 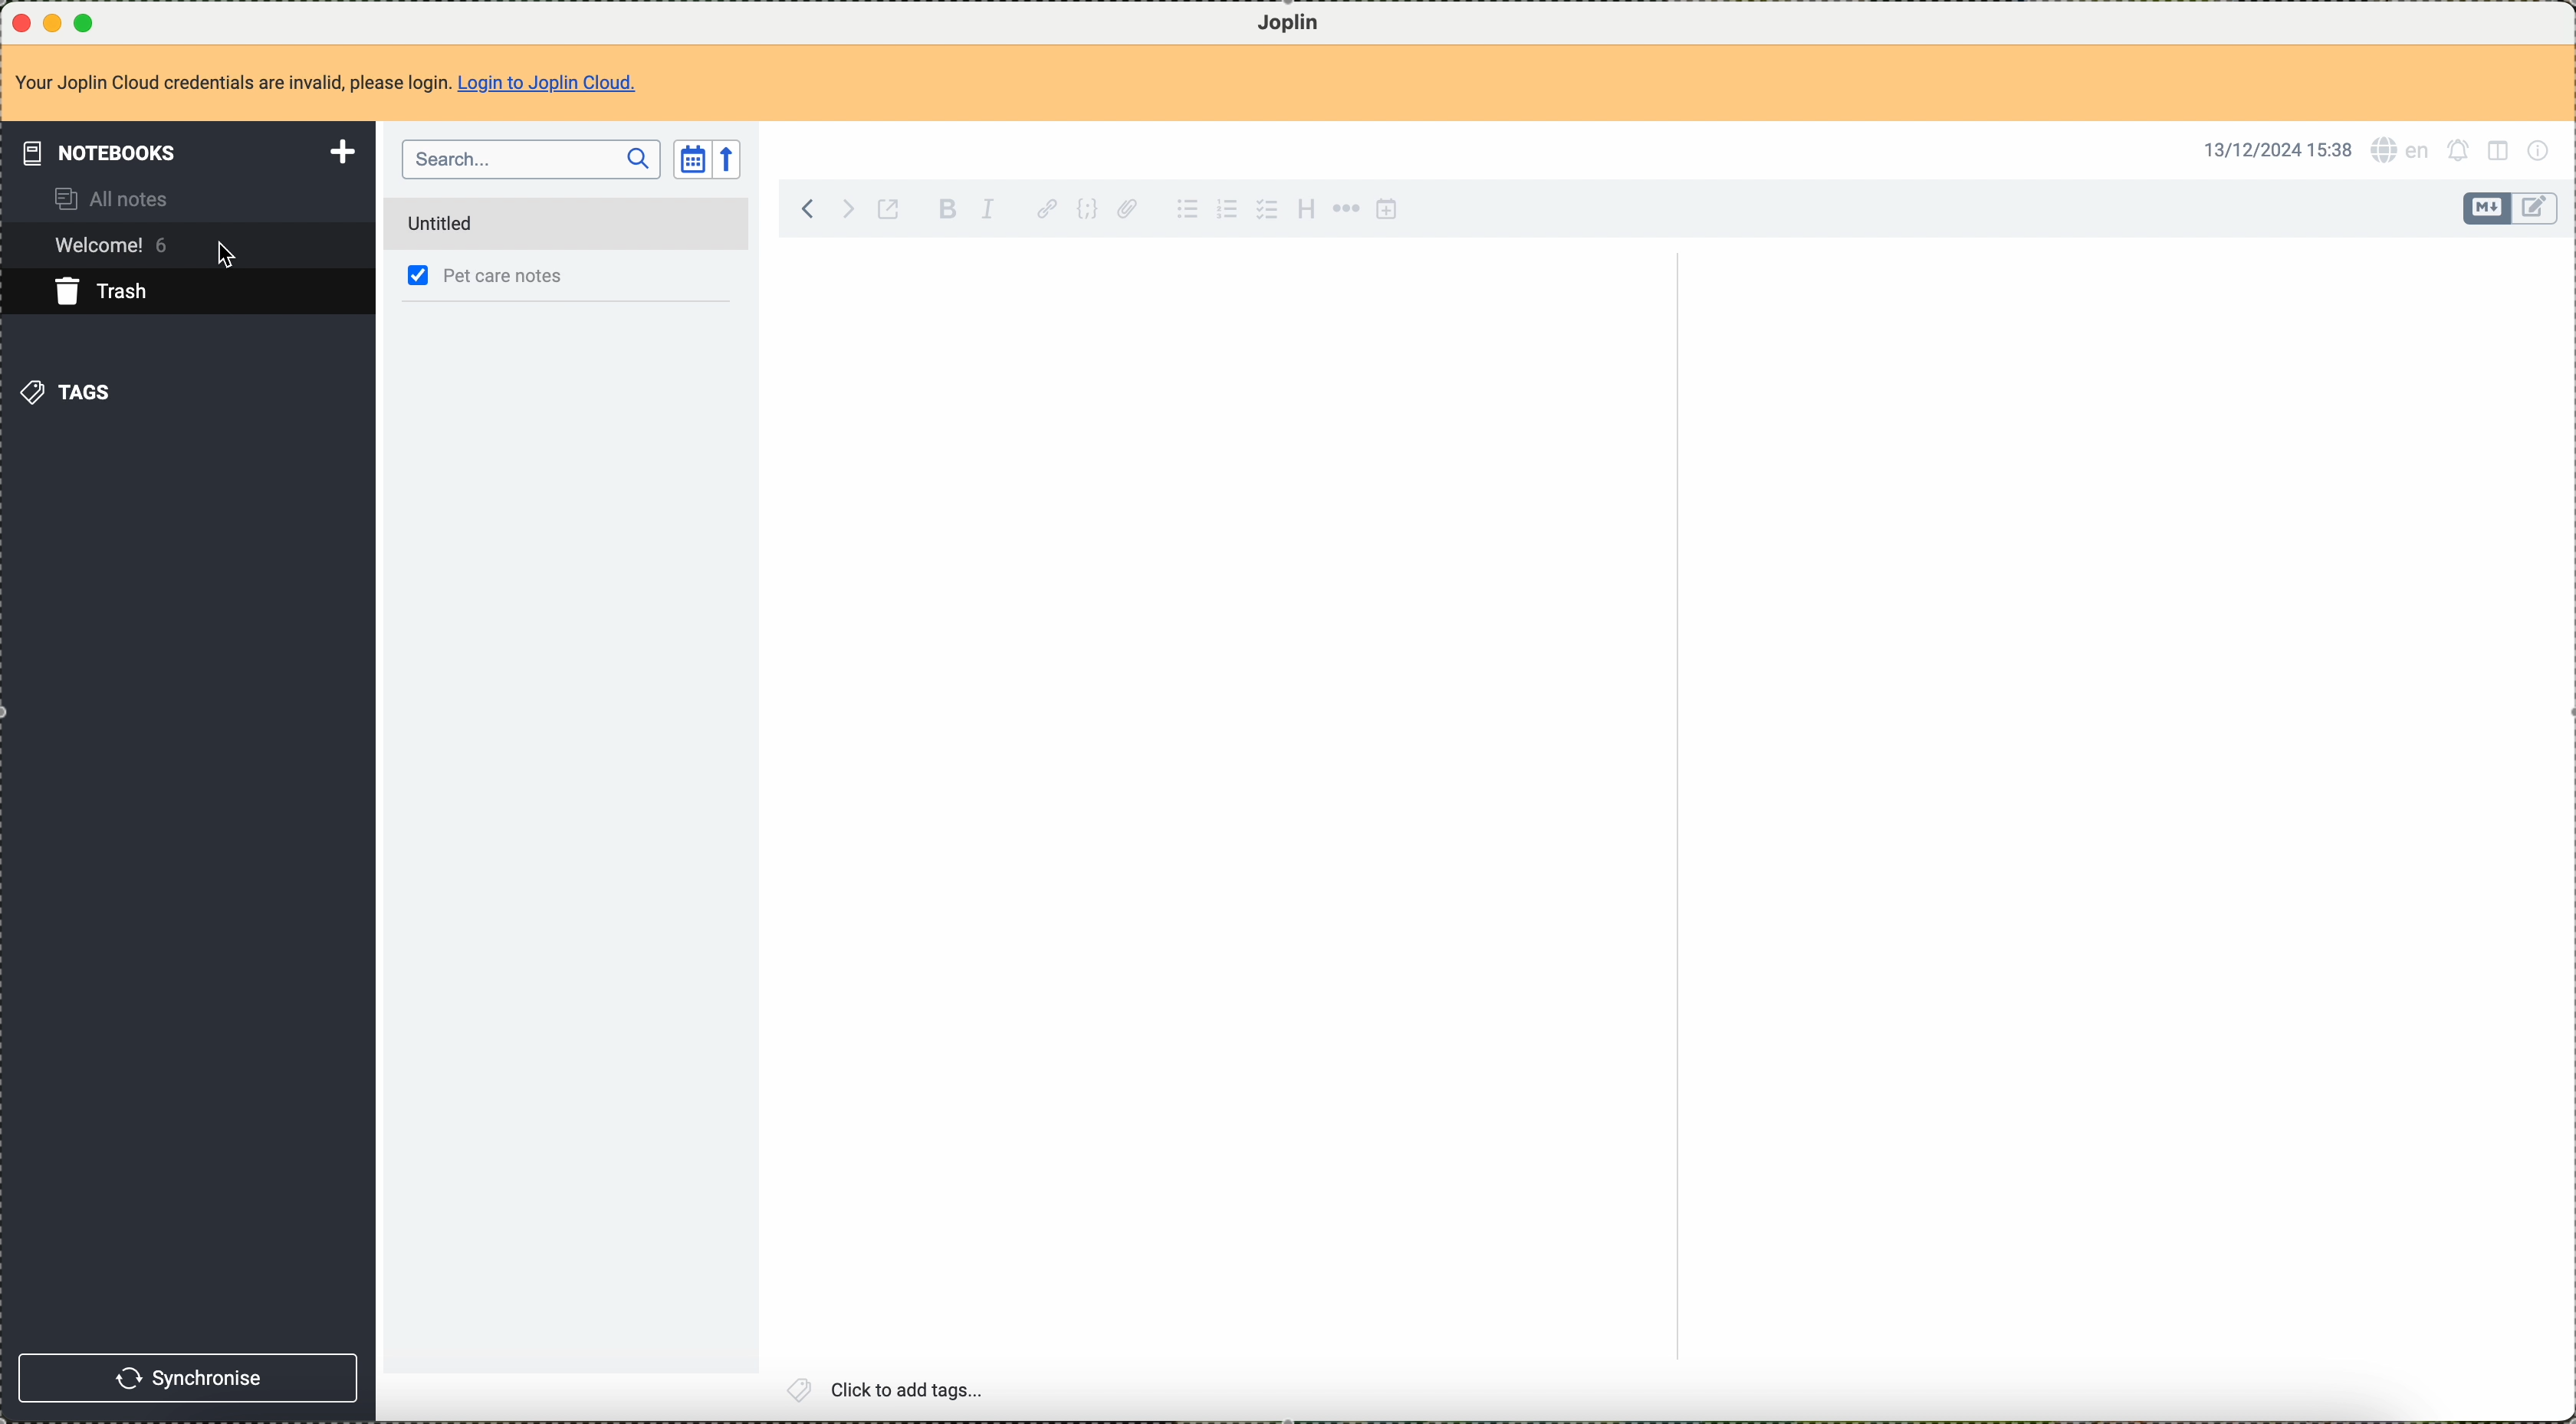 I want to click on pet care notes, so click(x=510, y=277).